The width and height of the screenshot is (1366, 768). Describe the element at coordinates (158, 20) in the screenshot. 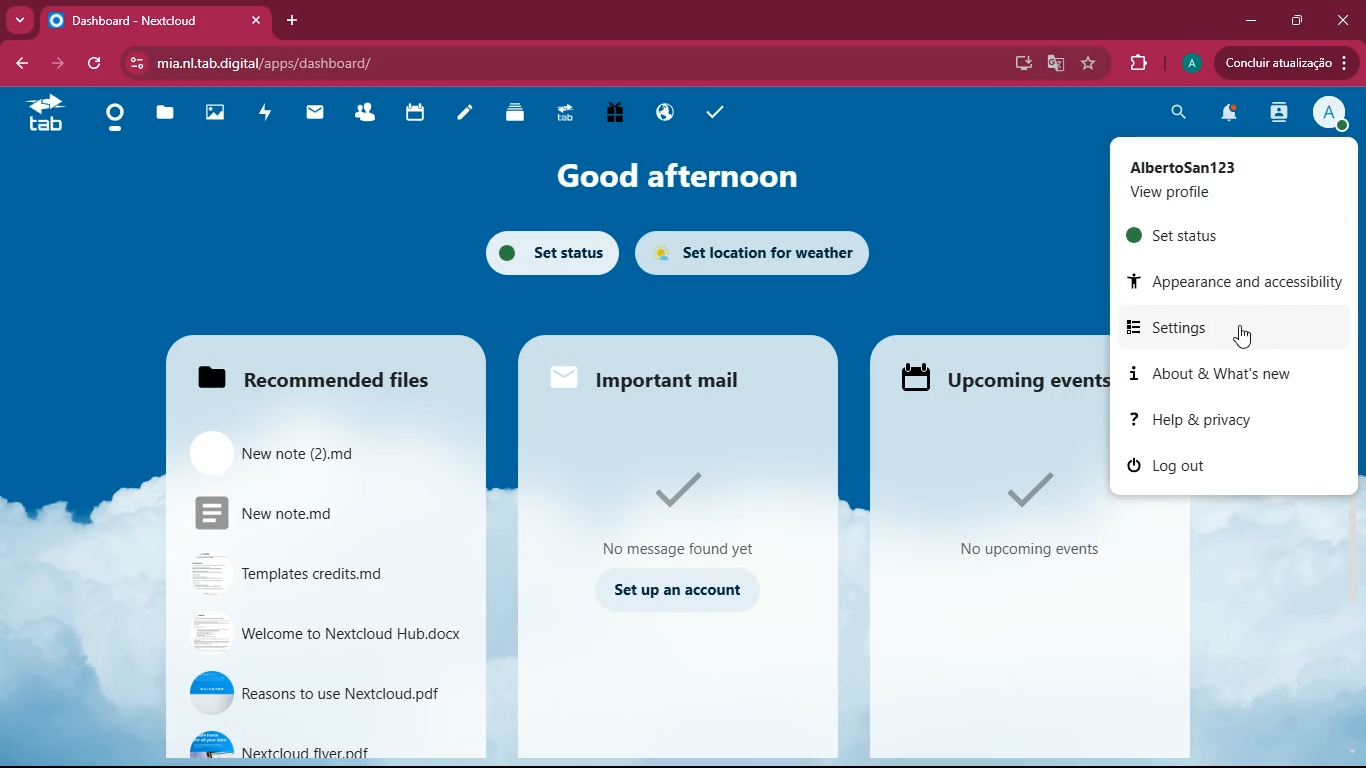

I see `tab` at that location.